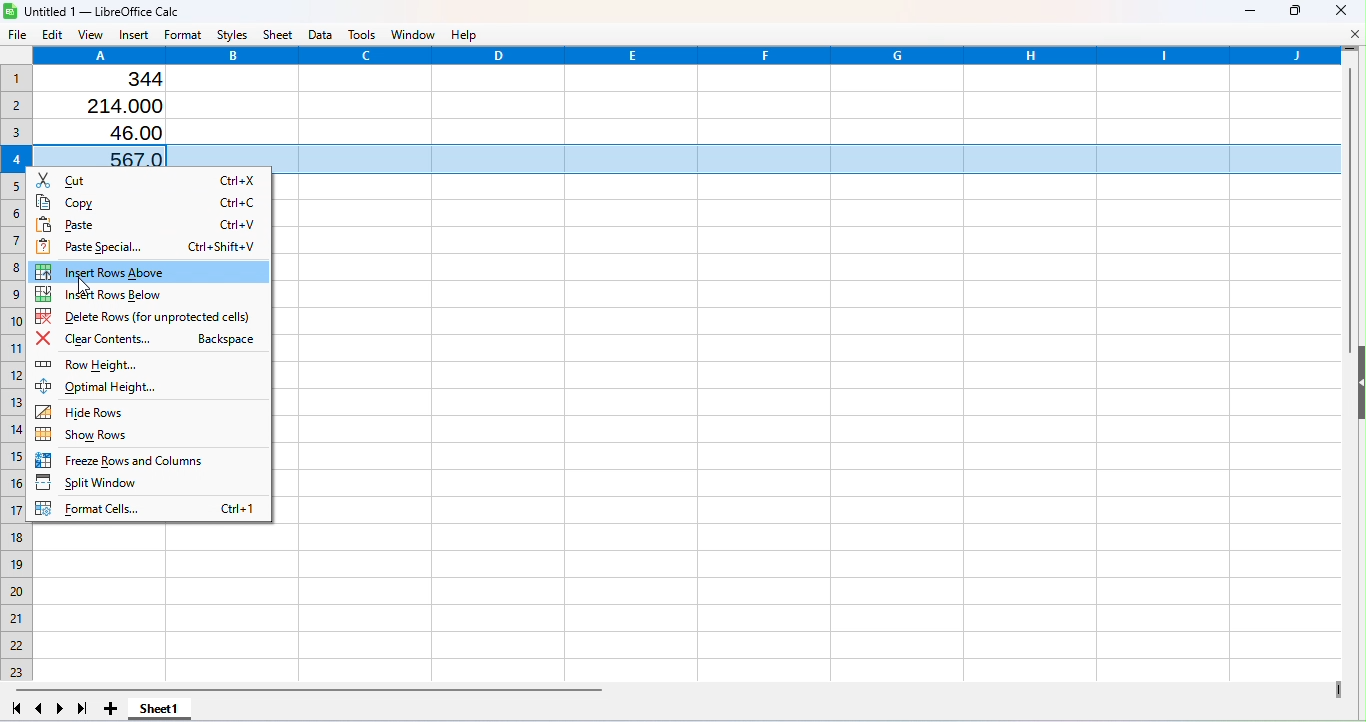  Describe the element at coordinates (152, 244) in the screenshot. I see `Paste special   Ctrl+Shift+V` at that location.